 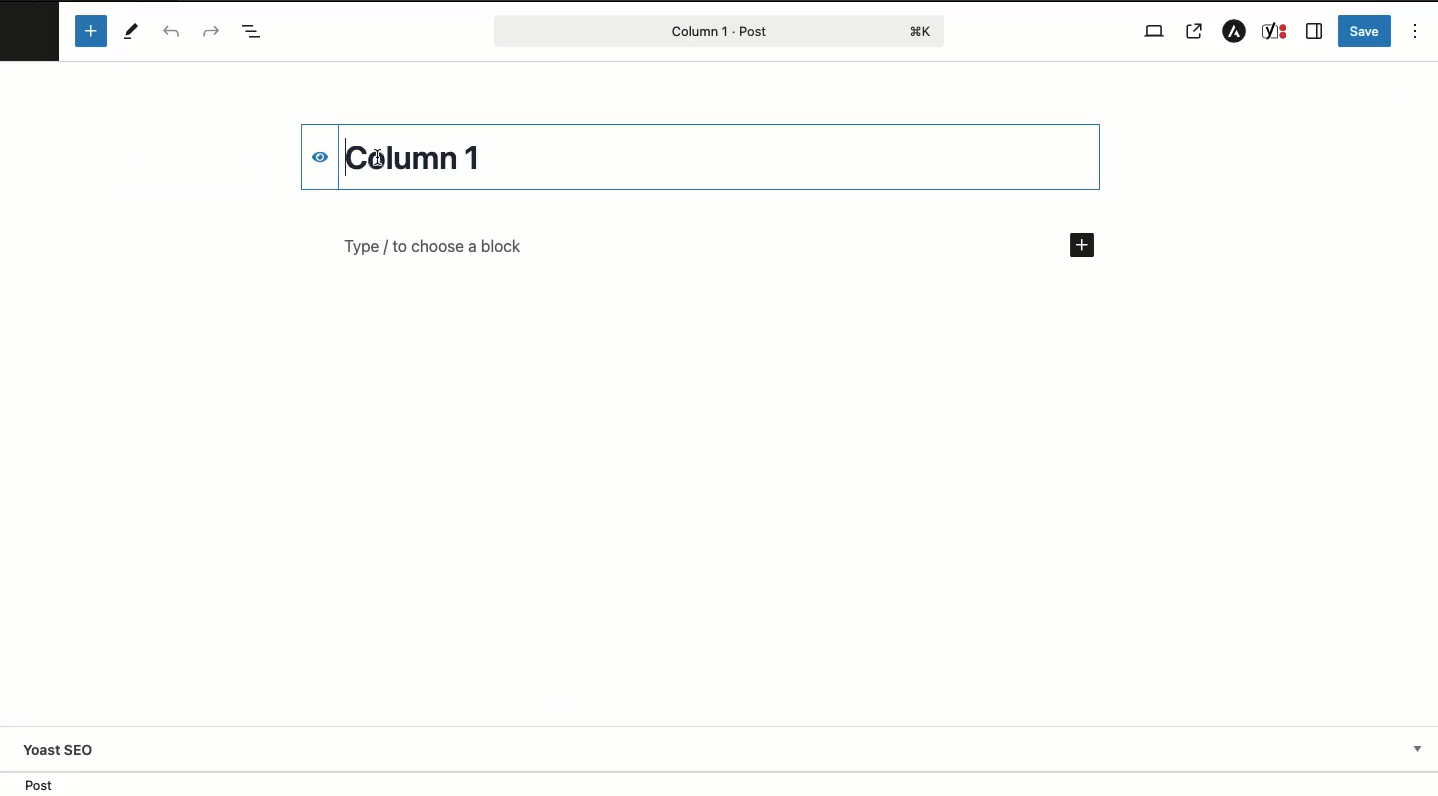 I want to click on View, so click(x=1151, y=30).